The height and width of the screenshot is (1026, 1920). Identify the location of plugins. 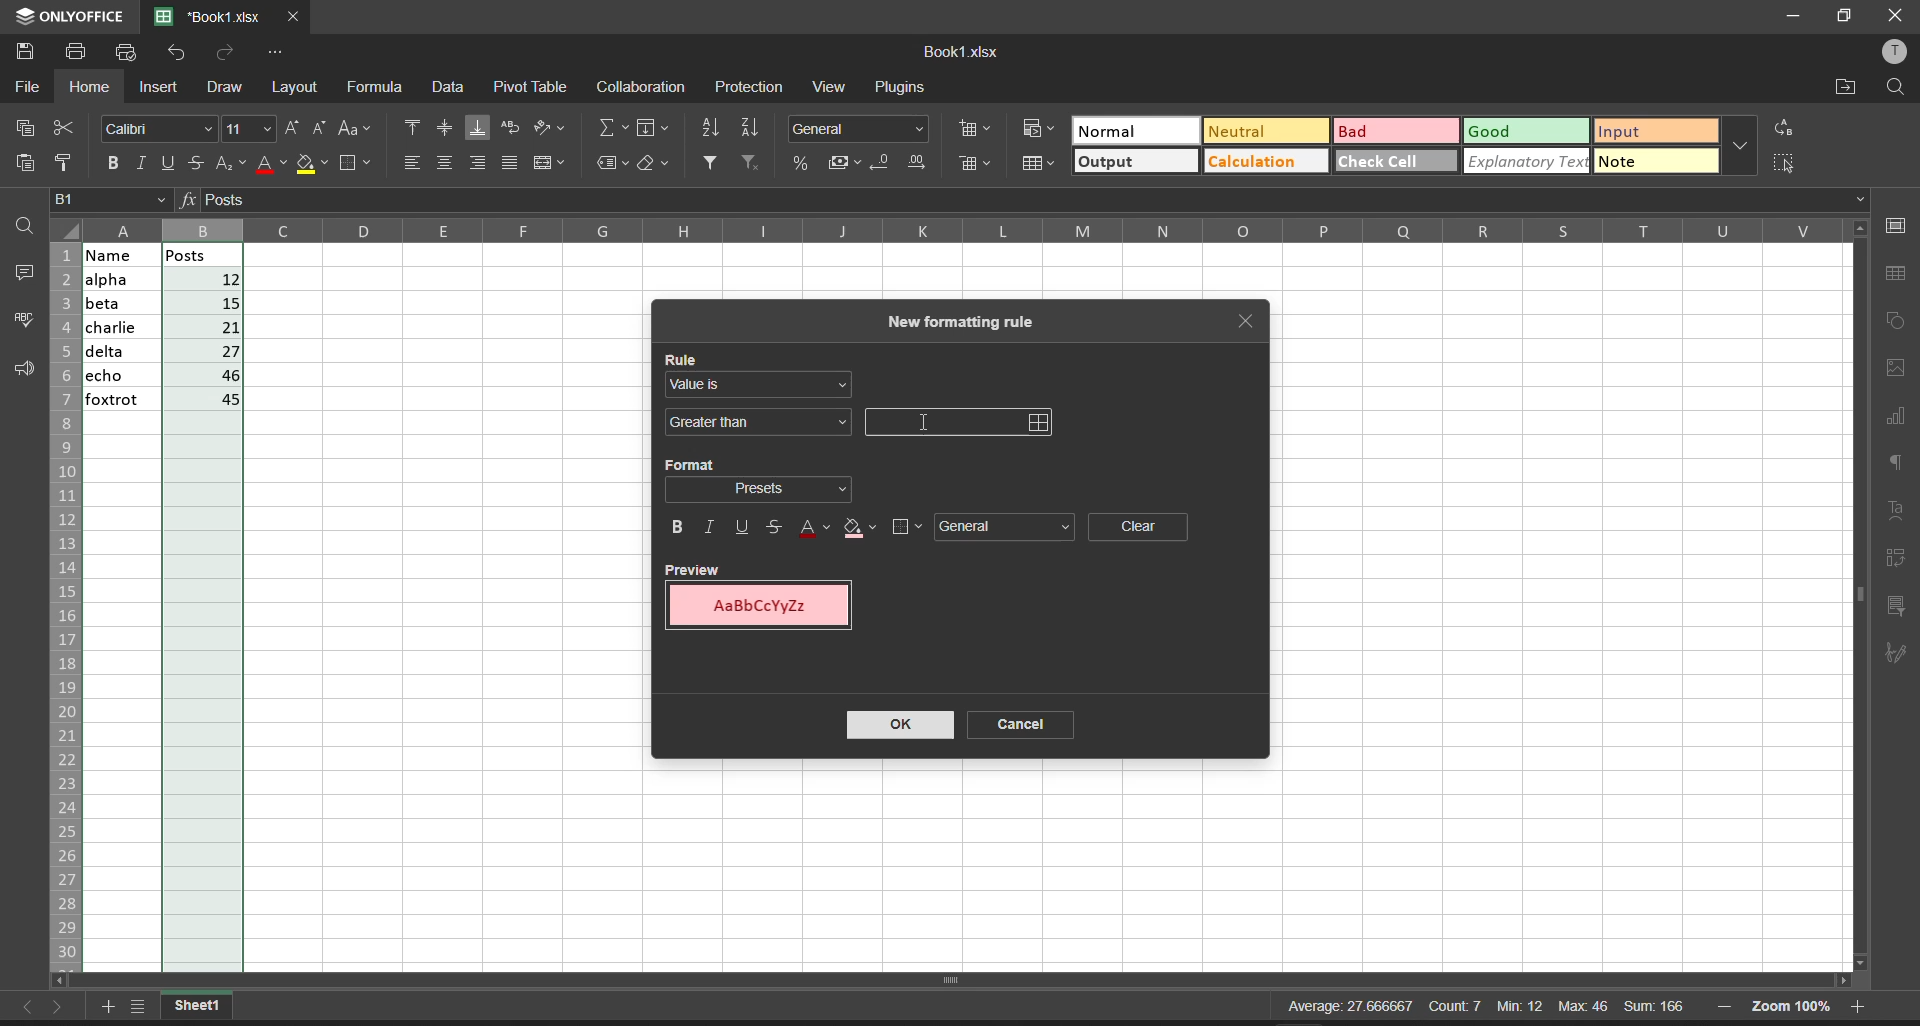
(902, 88).